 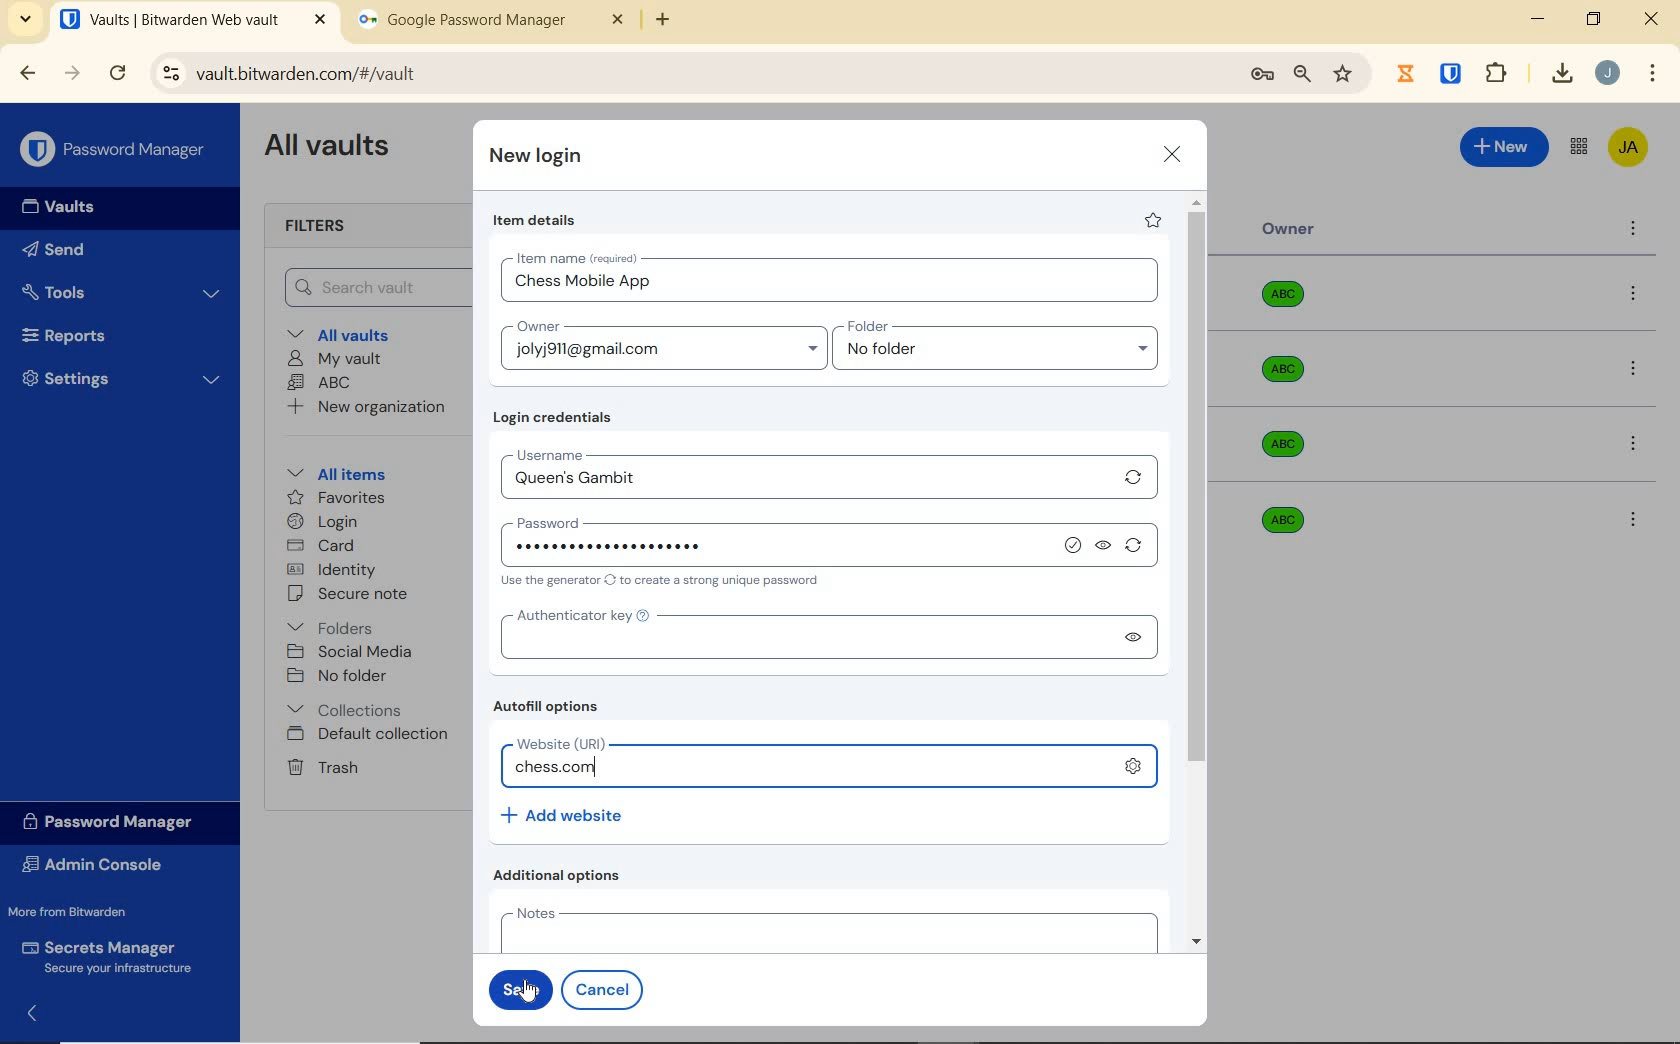 What do you see at coordinates (1628, 149) in the screenshot?
I see `Bitwarden Account` at bounding box center [1628, 149].